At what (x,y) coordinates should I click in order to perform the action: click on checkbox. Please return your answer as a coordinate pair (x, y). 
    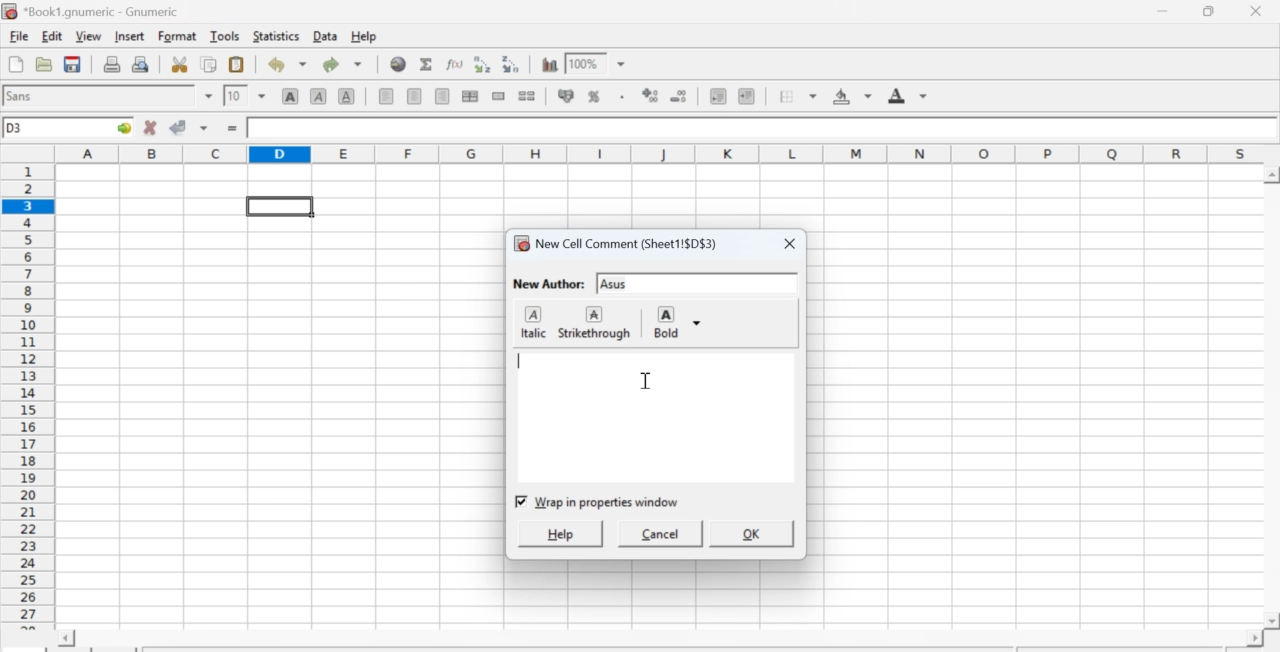
    Looking at the image, I should click on (600, 502).